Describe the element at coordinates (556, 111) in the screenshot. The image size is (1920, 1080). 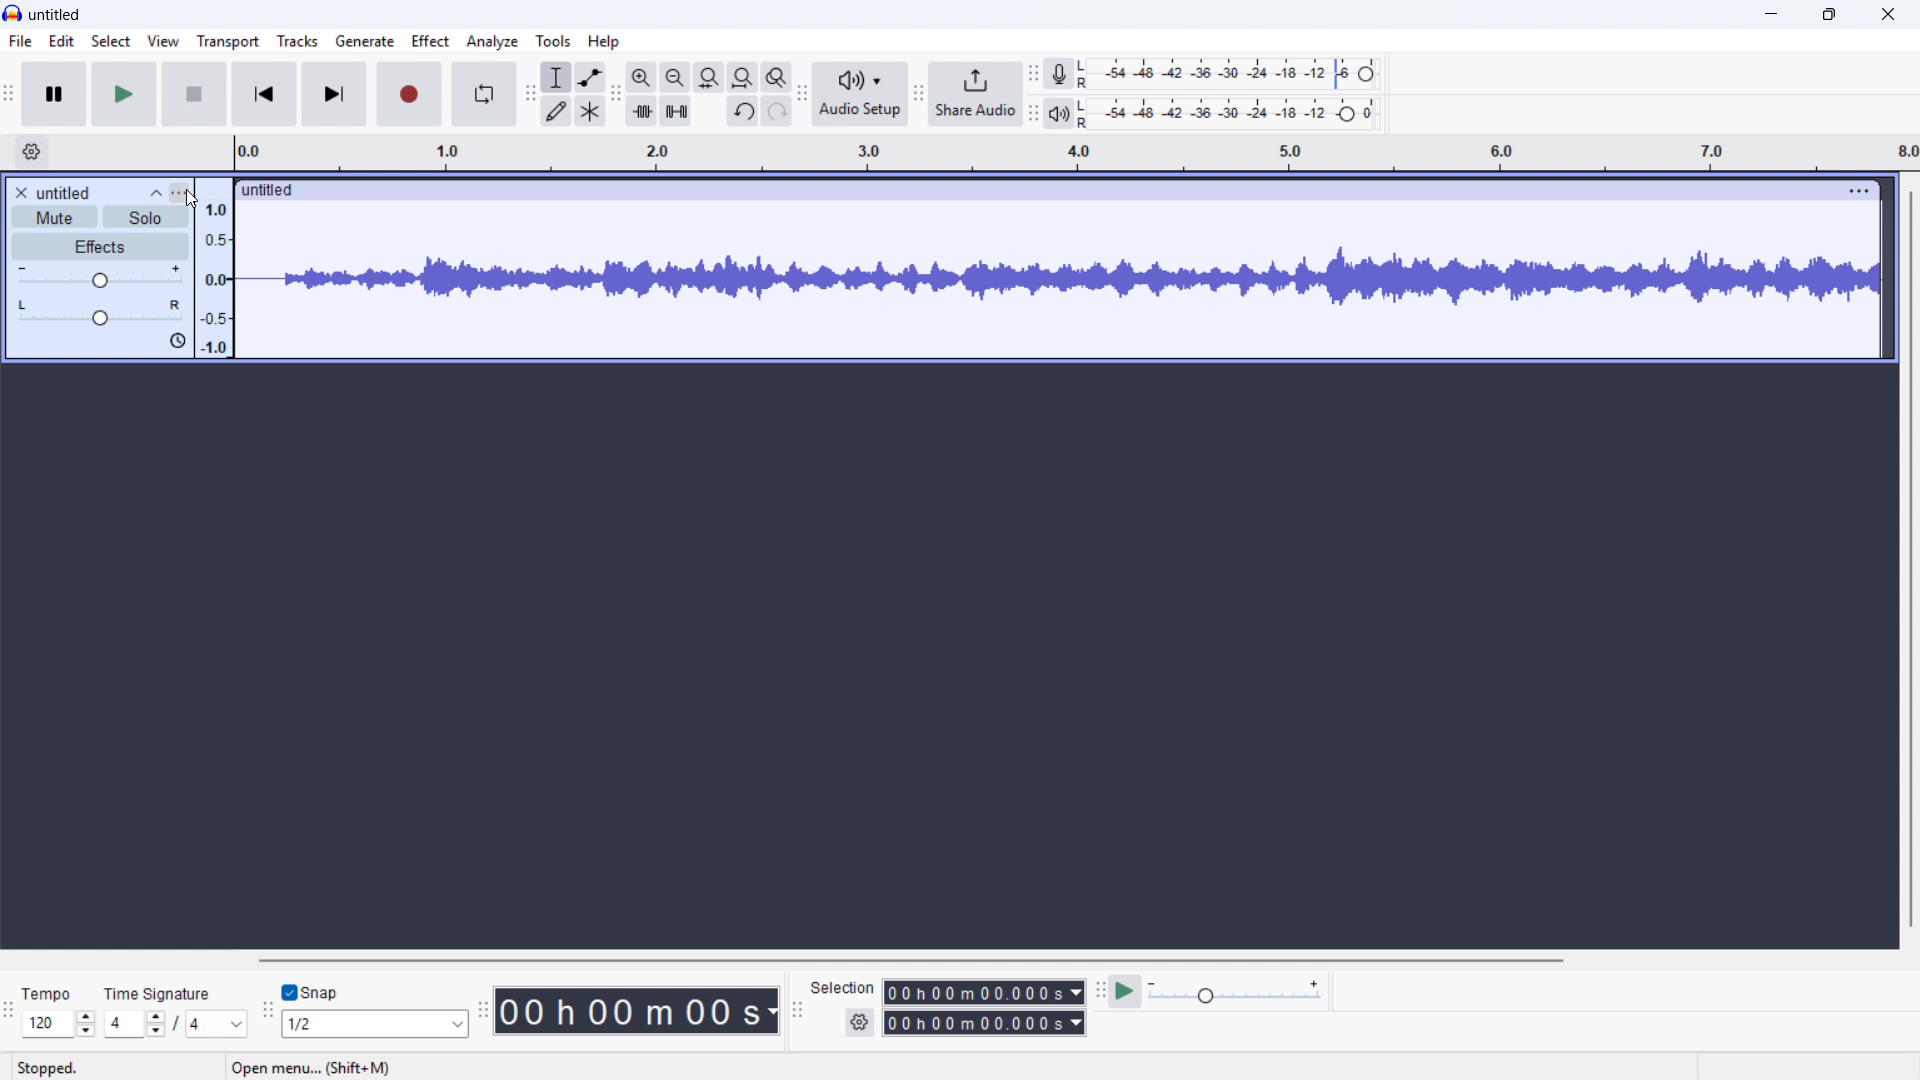
I see `Draw tool ` at that location.